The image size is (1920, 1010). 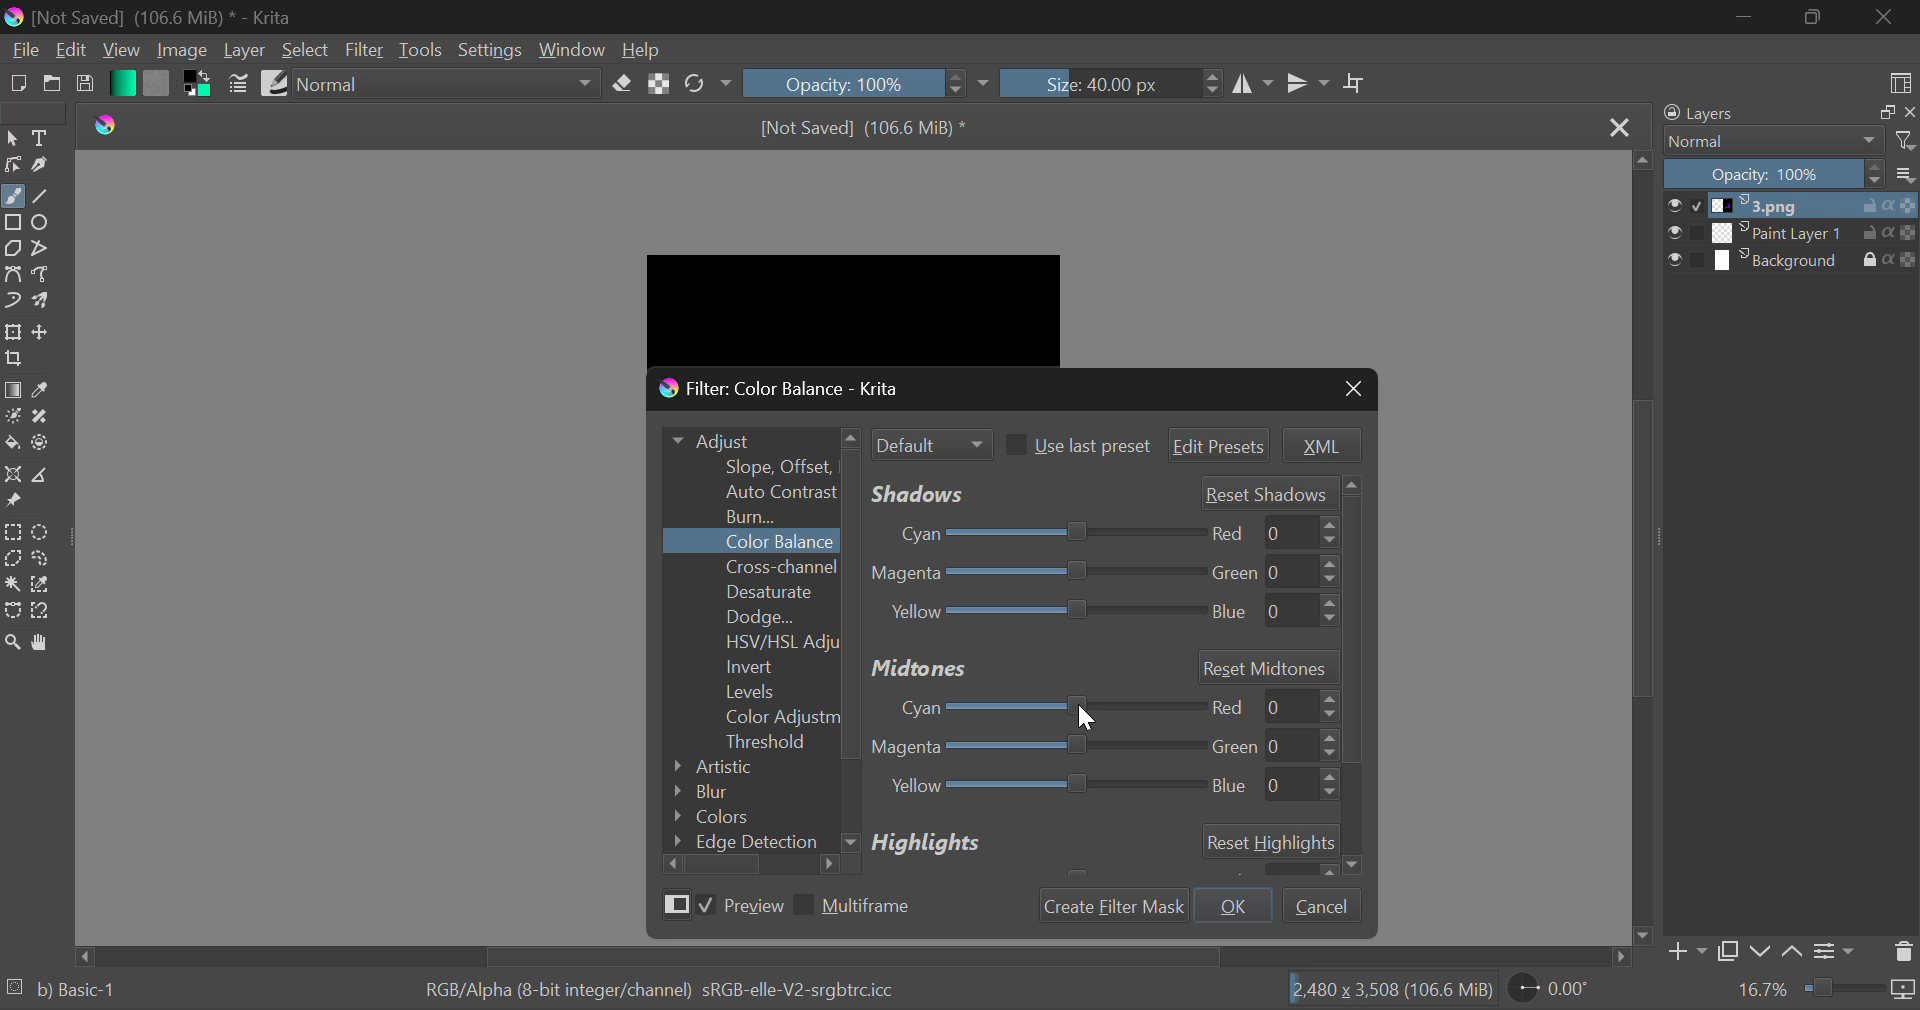 I want to click on move right, so click(x=1623, y=957).